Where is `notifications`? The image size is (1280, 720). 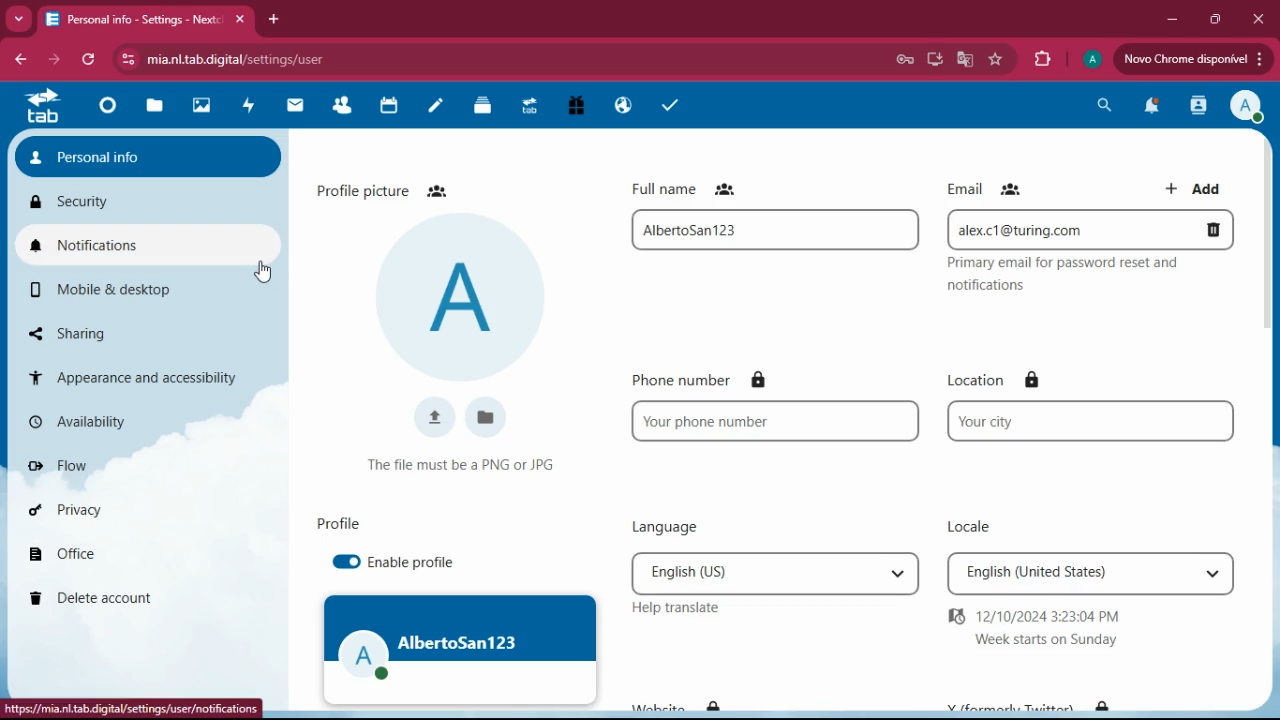
notifications is located at coordinates (1149, 109).